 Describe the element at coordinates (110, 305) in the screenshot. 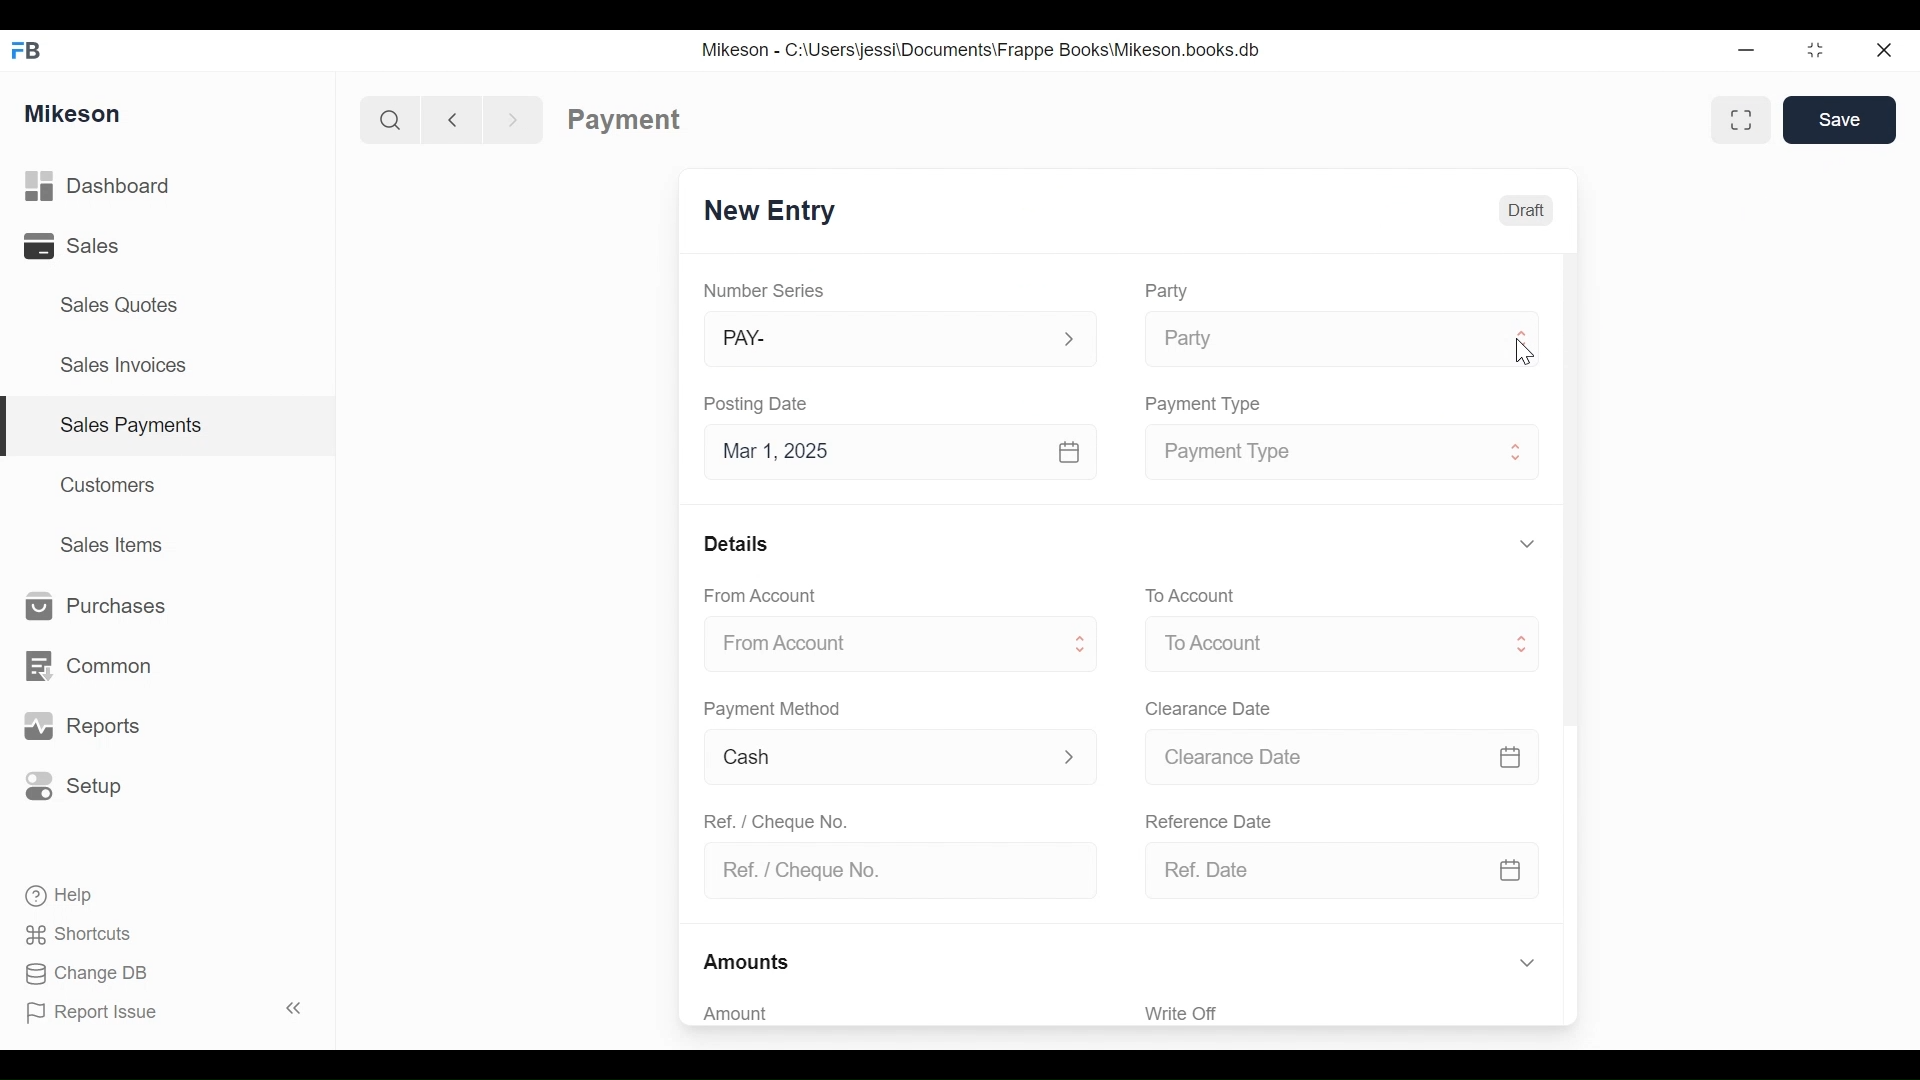

I see `Sales Quotes` at that location.